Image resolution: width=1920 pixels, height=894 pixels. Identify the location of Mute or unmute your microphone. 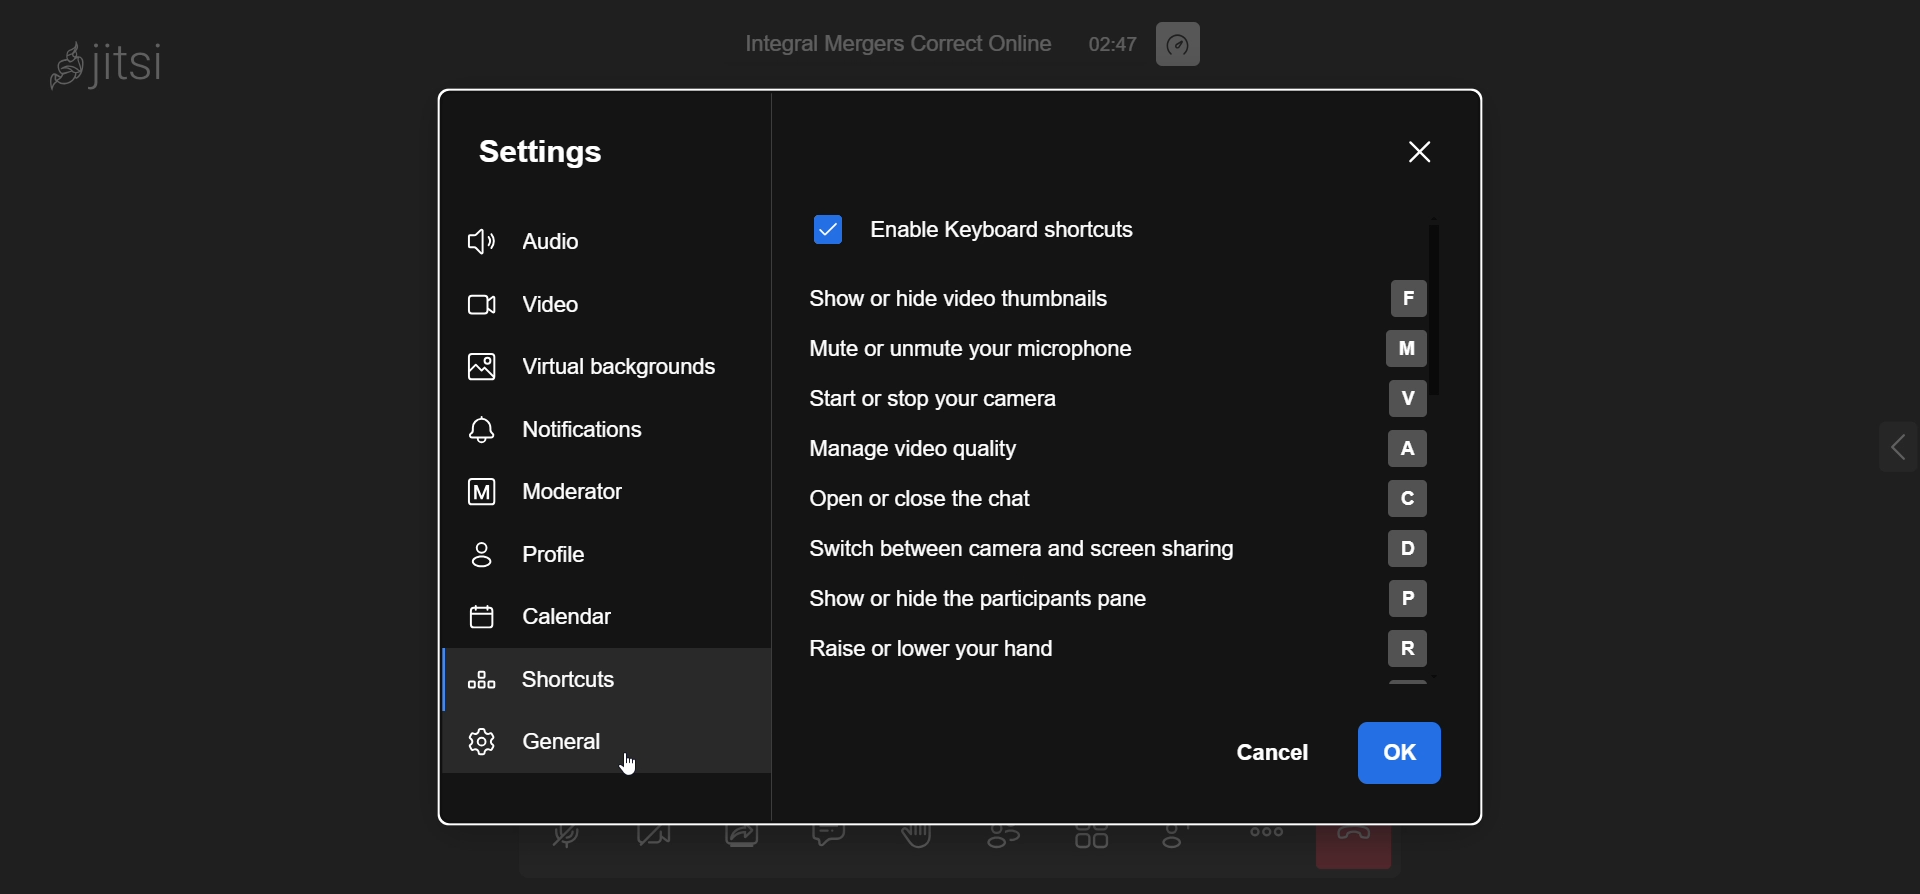
(1145, 348).